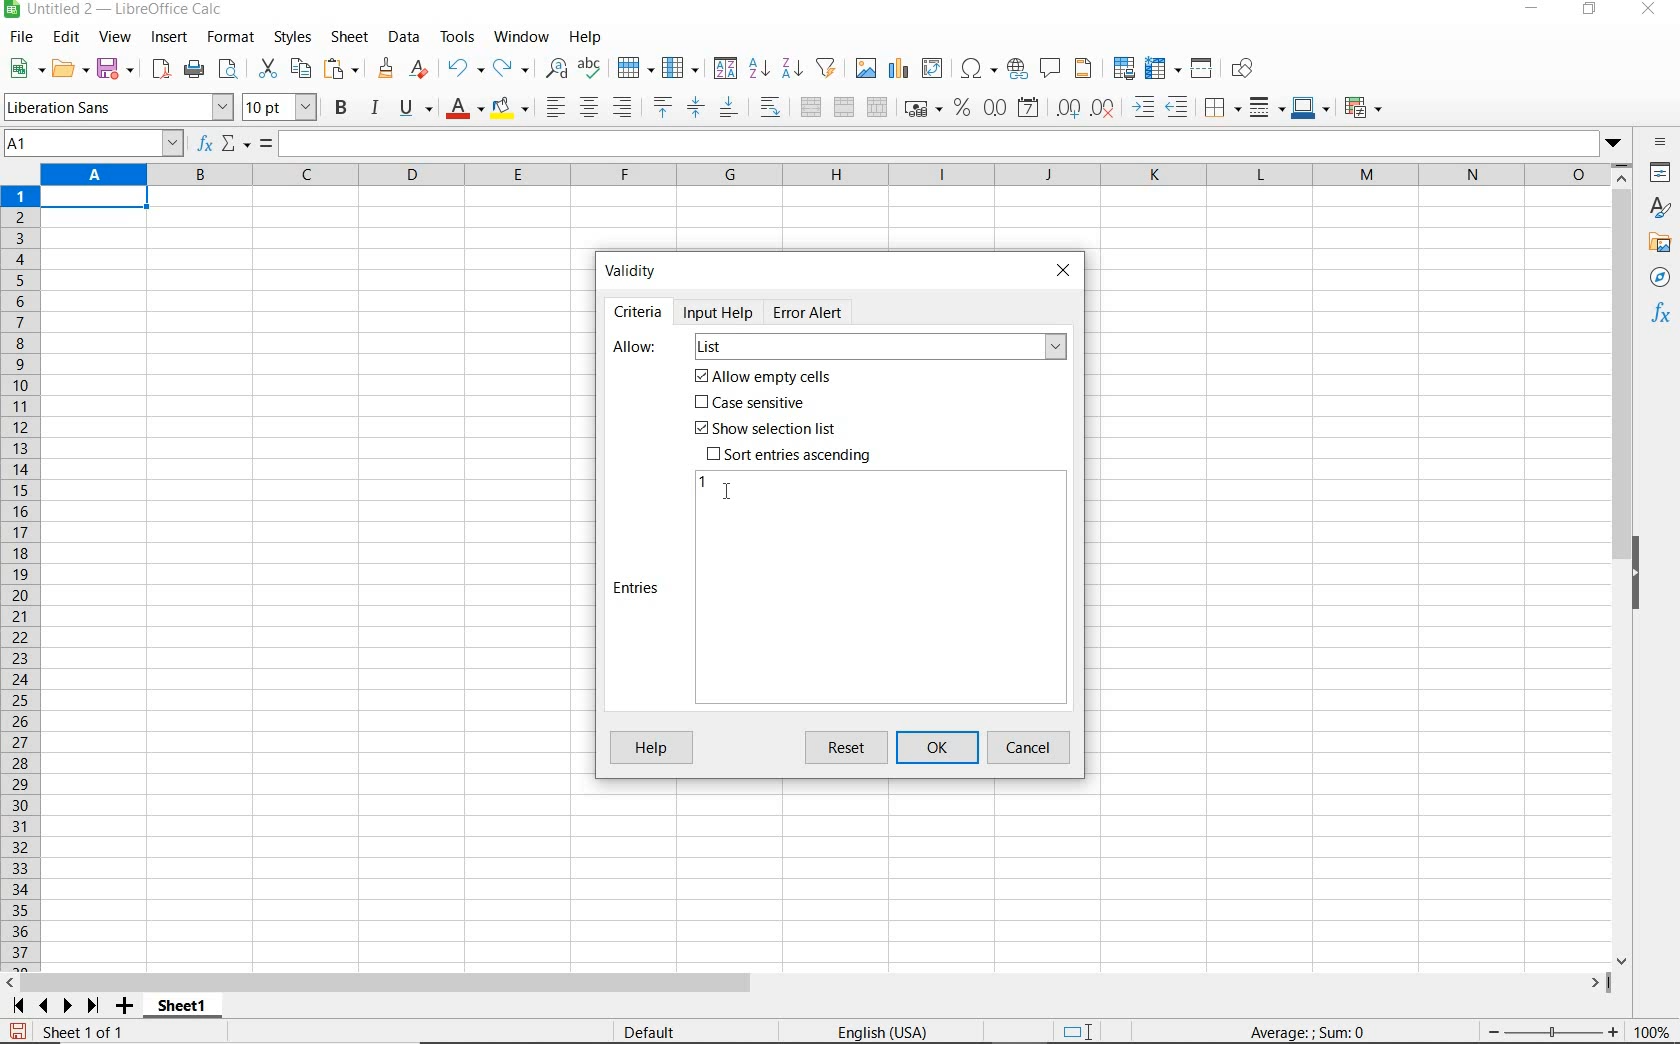  Describe the element at coordinates (1079, 1033) in the screenshot. I see `standard selection` at that location.